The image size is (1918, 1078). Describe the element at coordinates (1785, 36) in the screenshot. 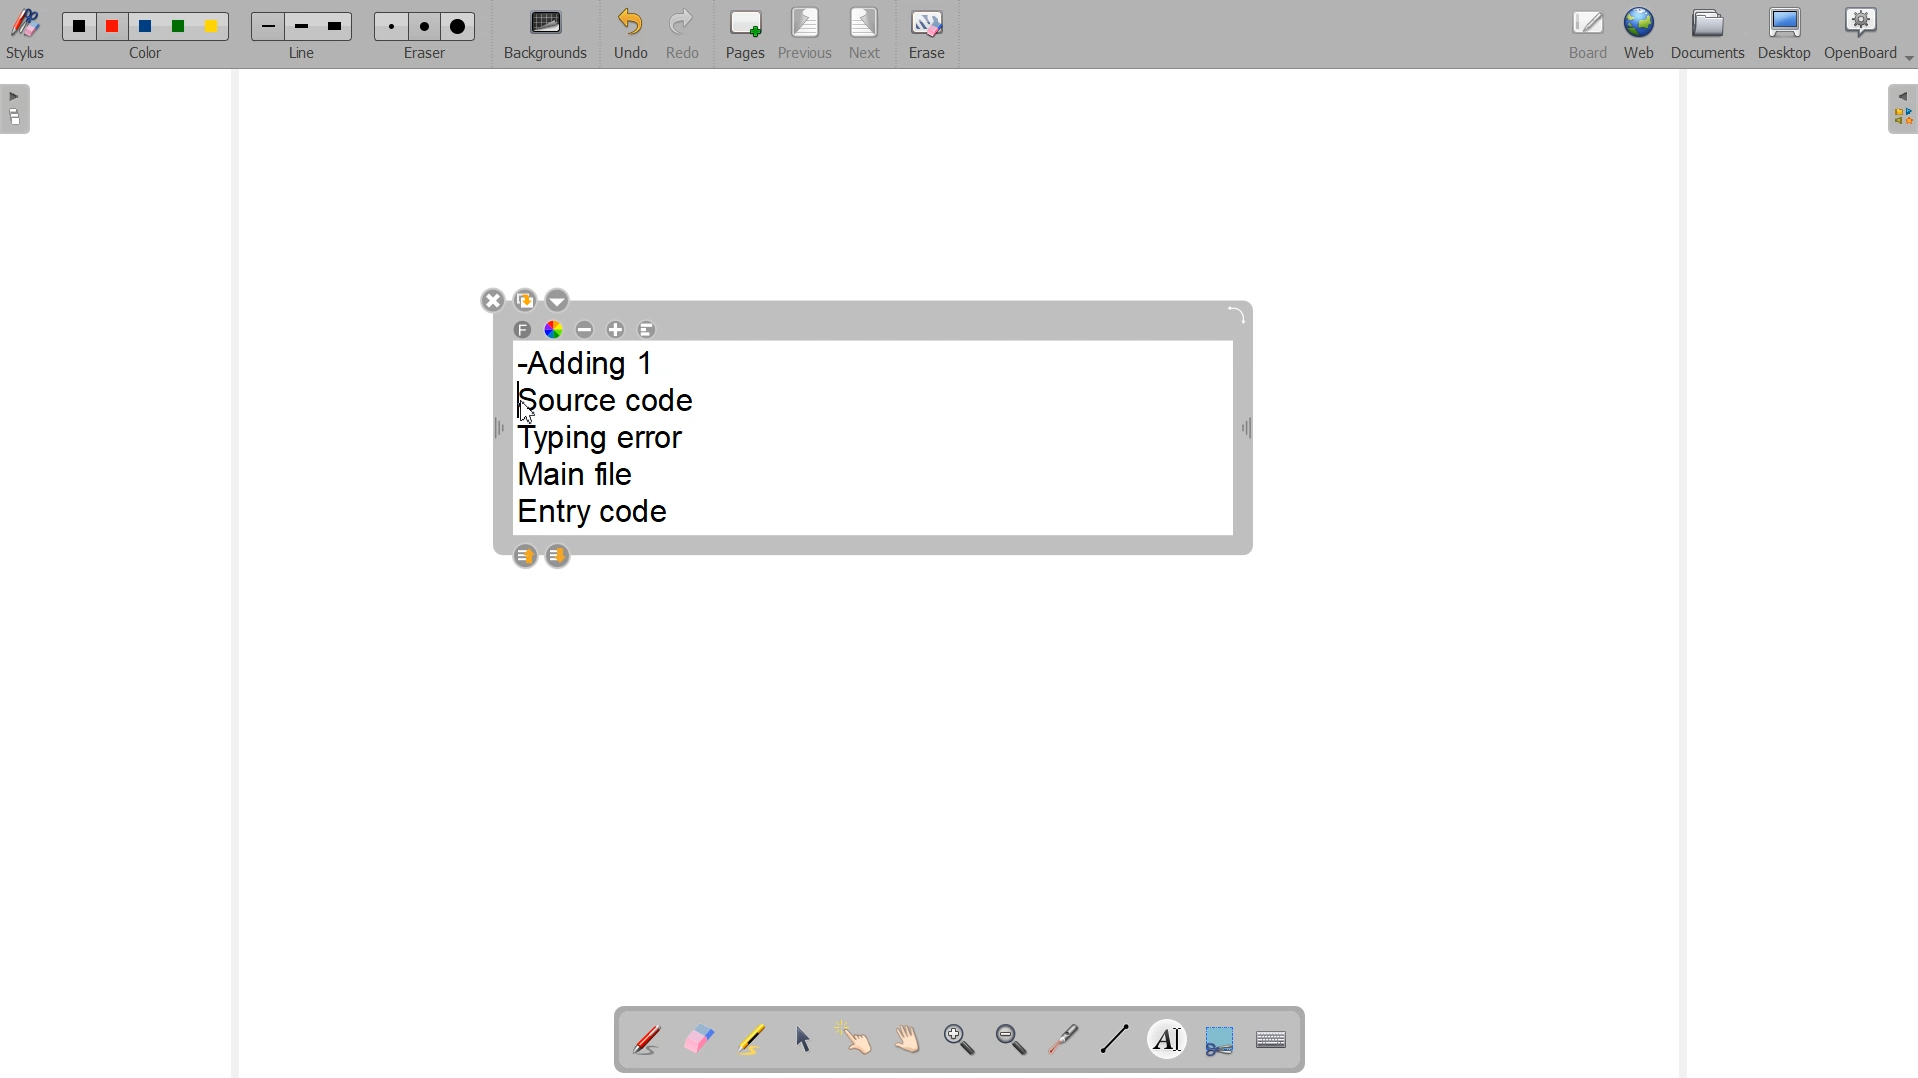

I see `Desktop` at that location.